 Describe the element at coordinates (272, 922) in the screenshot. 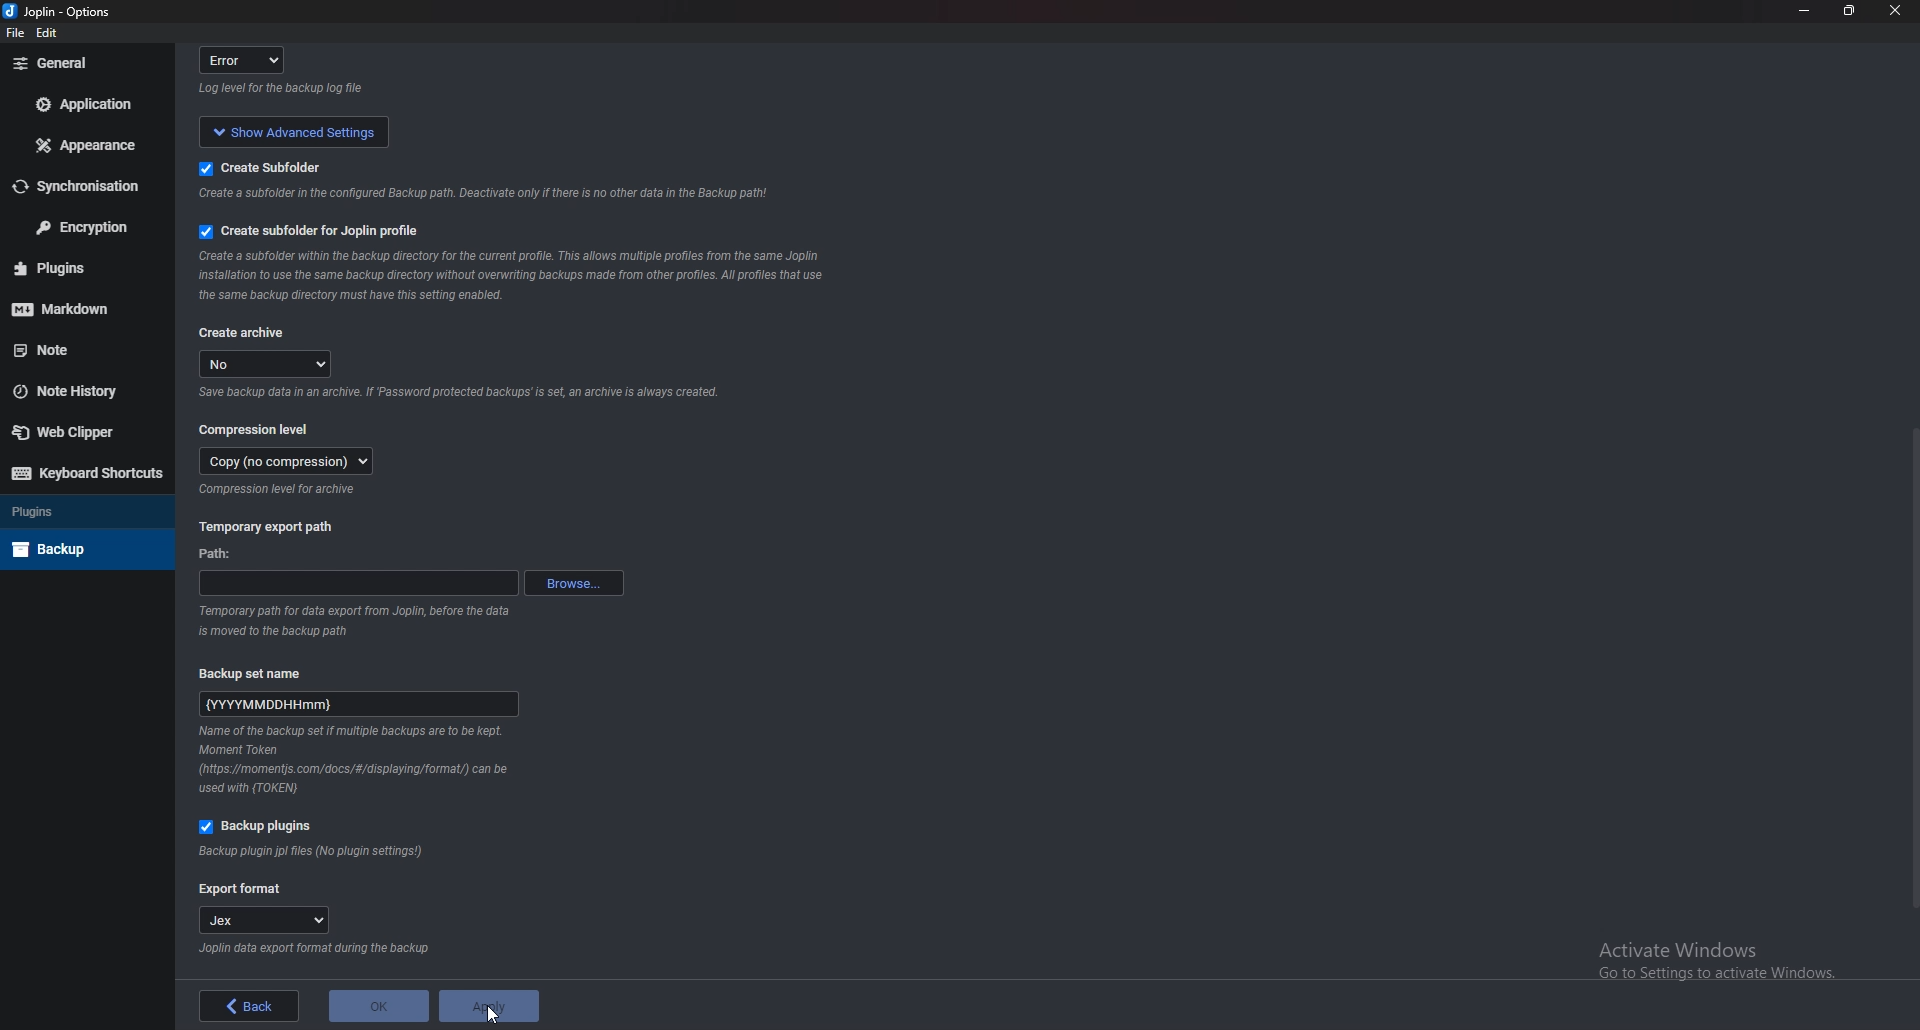

I see `jex` at that location.